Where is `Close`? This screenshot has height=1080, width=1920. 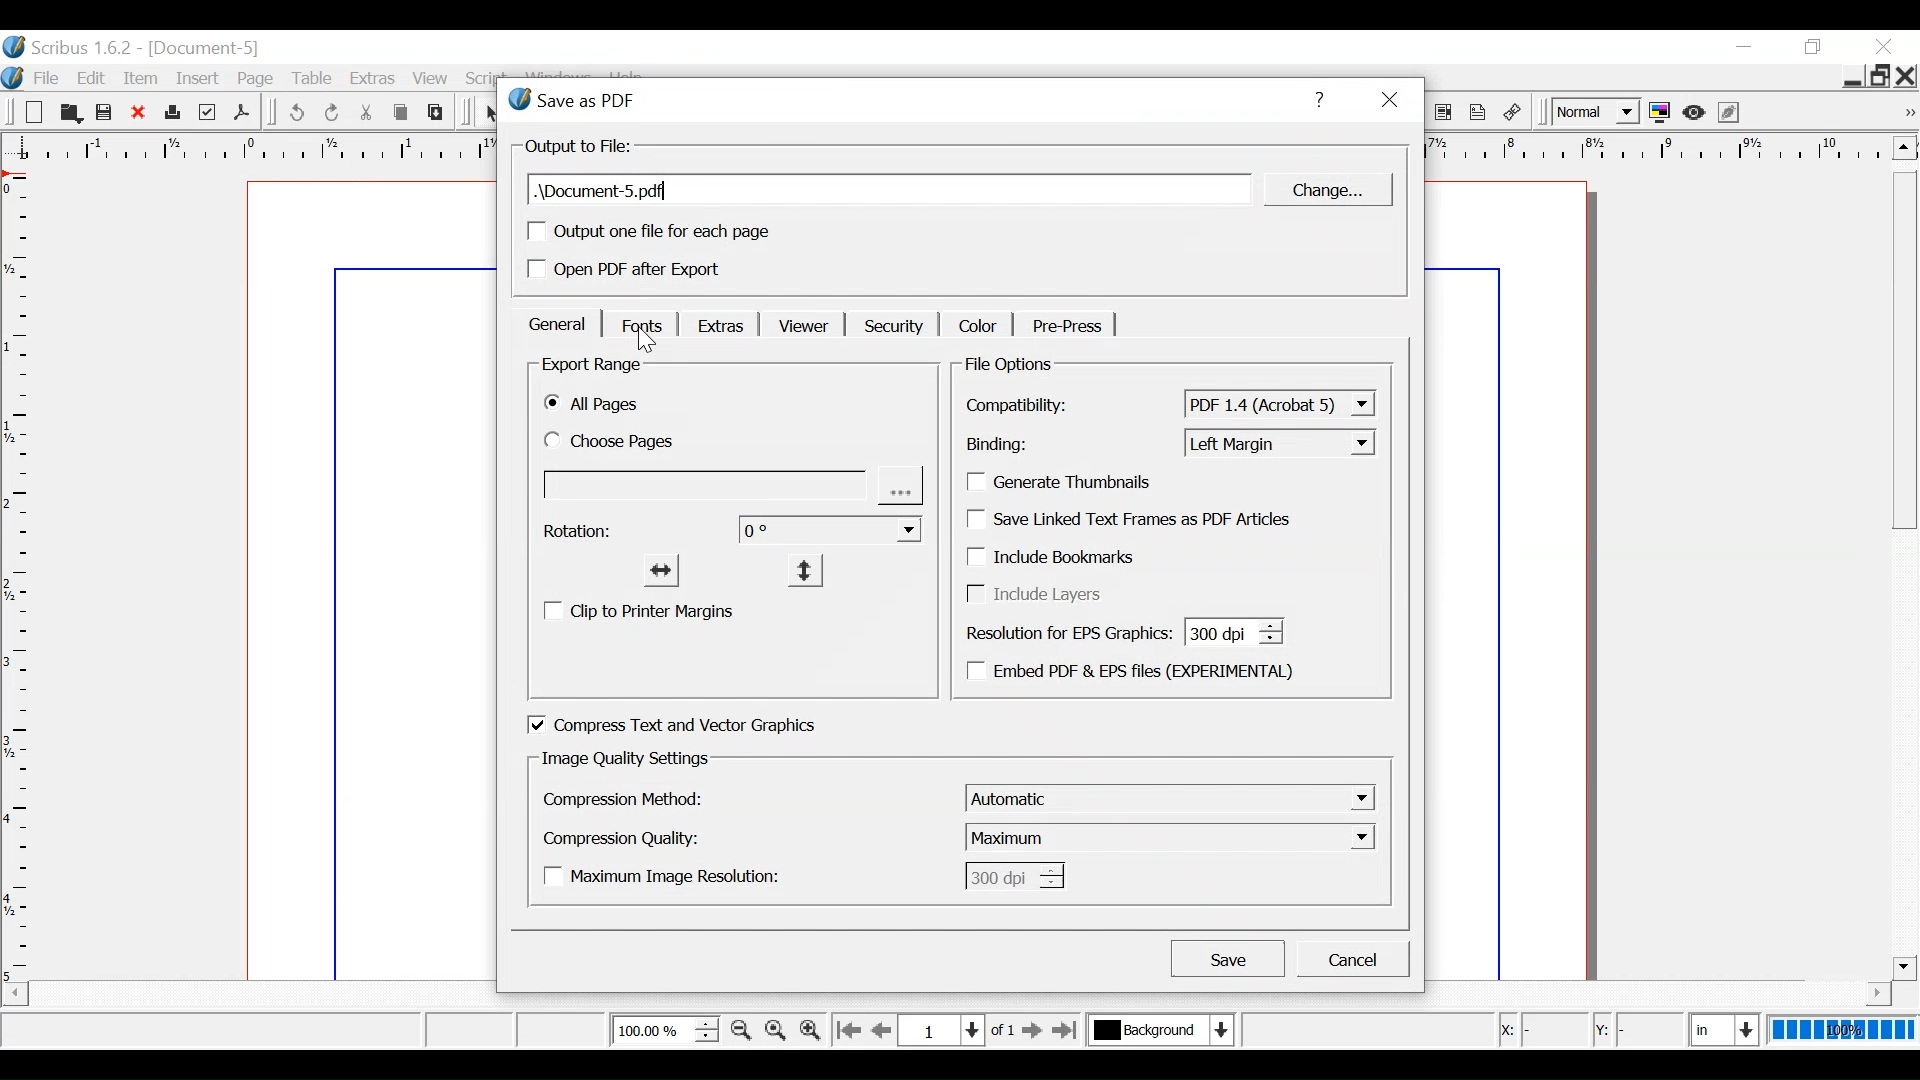 Close is located at coordinates (1883, 46).